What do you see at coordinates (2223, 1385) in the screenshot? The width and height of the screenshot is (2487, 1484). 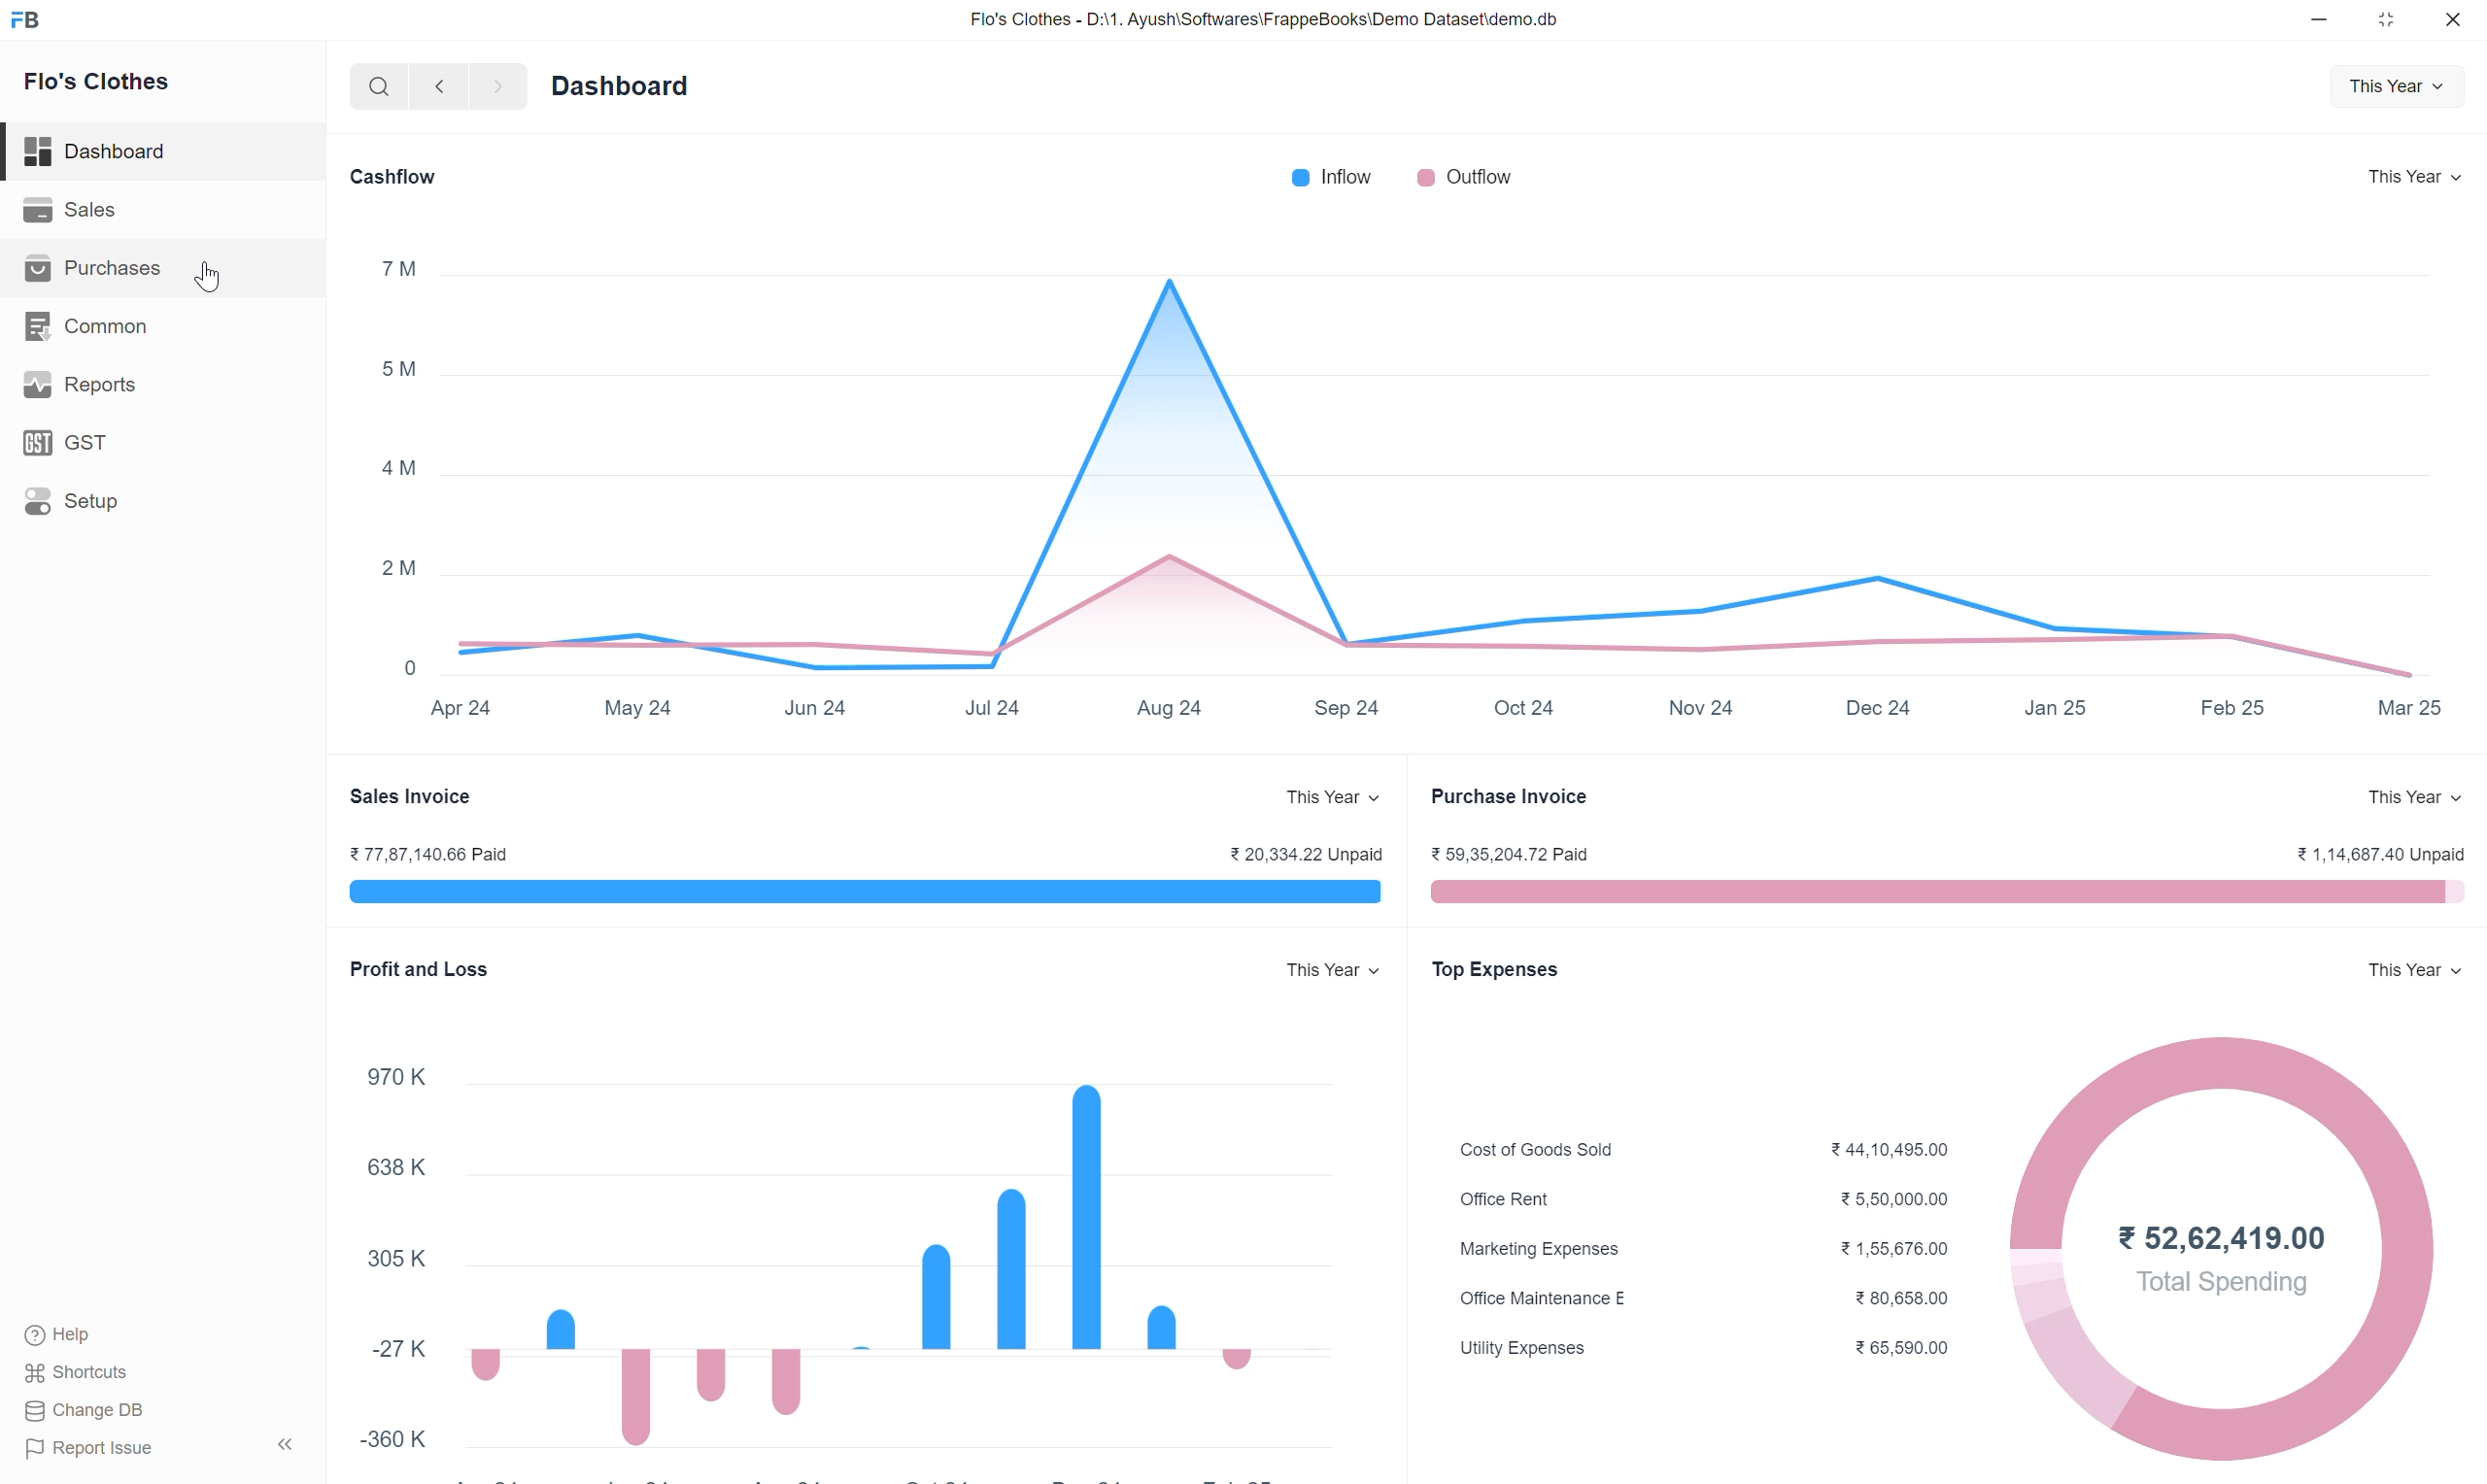 I see `Total spending graph` at bounding box center [2223, 1385].